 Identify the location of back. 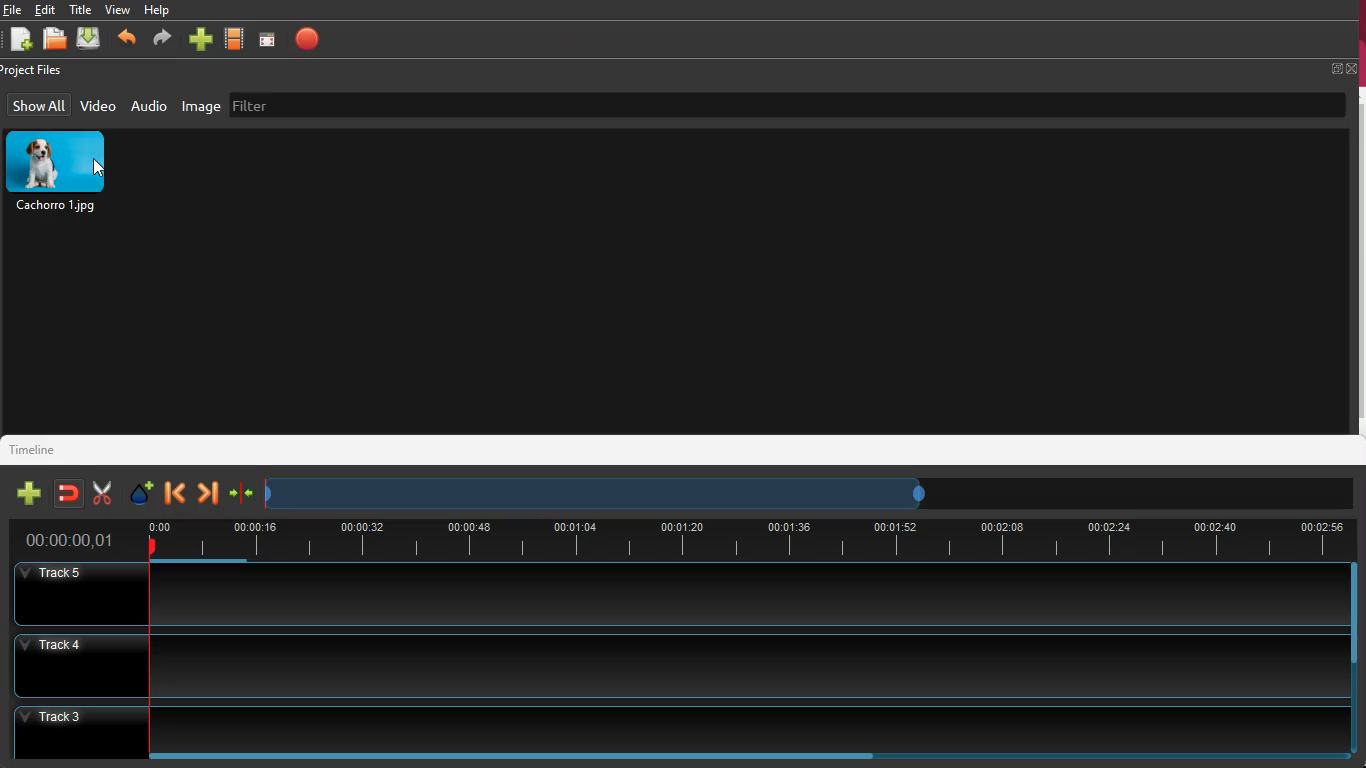
(172, 494).